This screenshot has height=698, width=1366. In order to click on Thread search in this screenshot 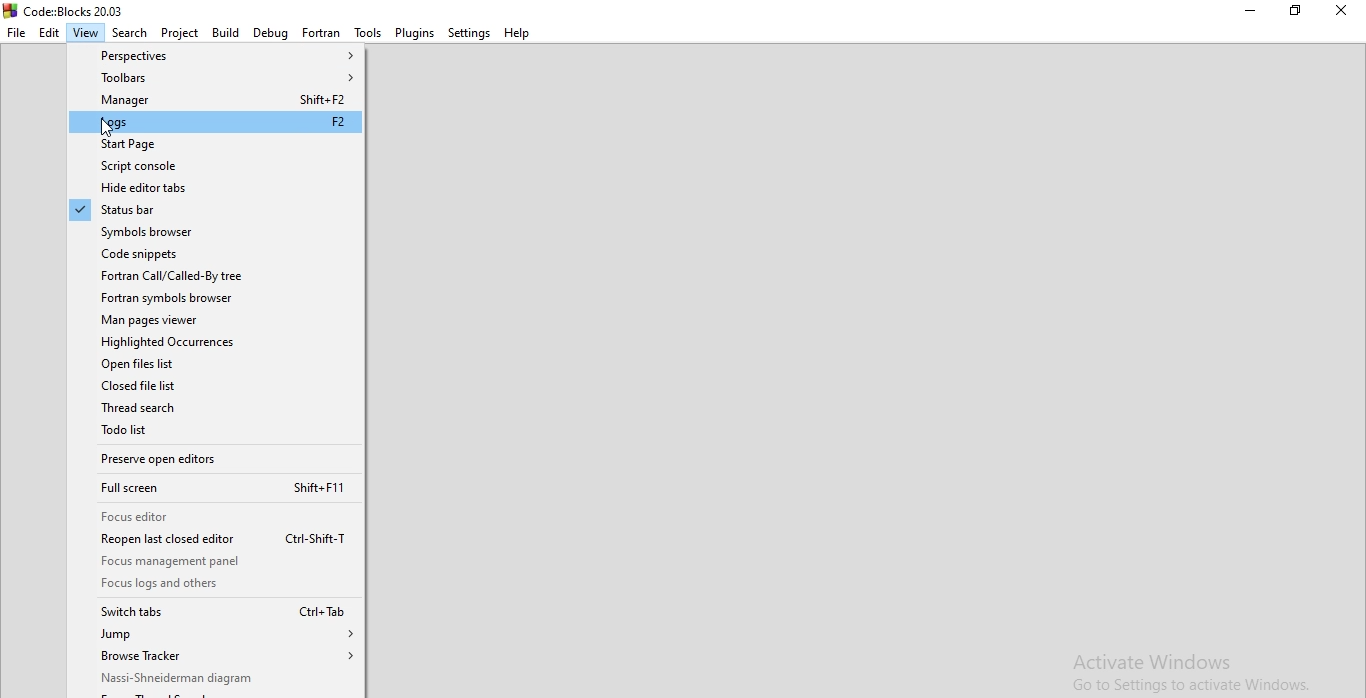, I will do `click(217, 407)`.